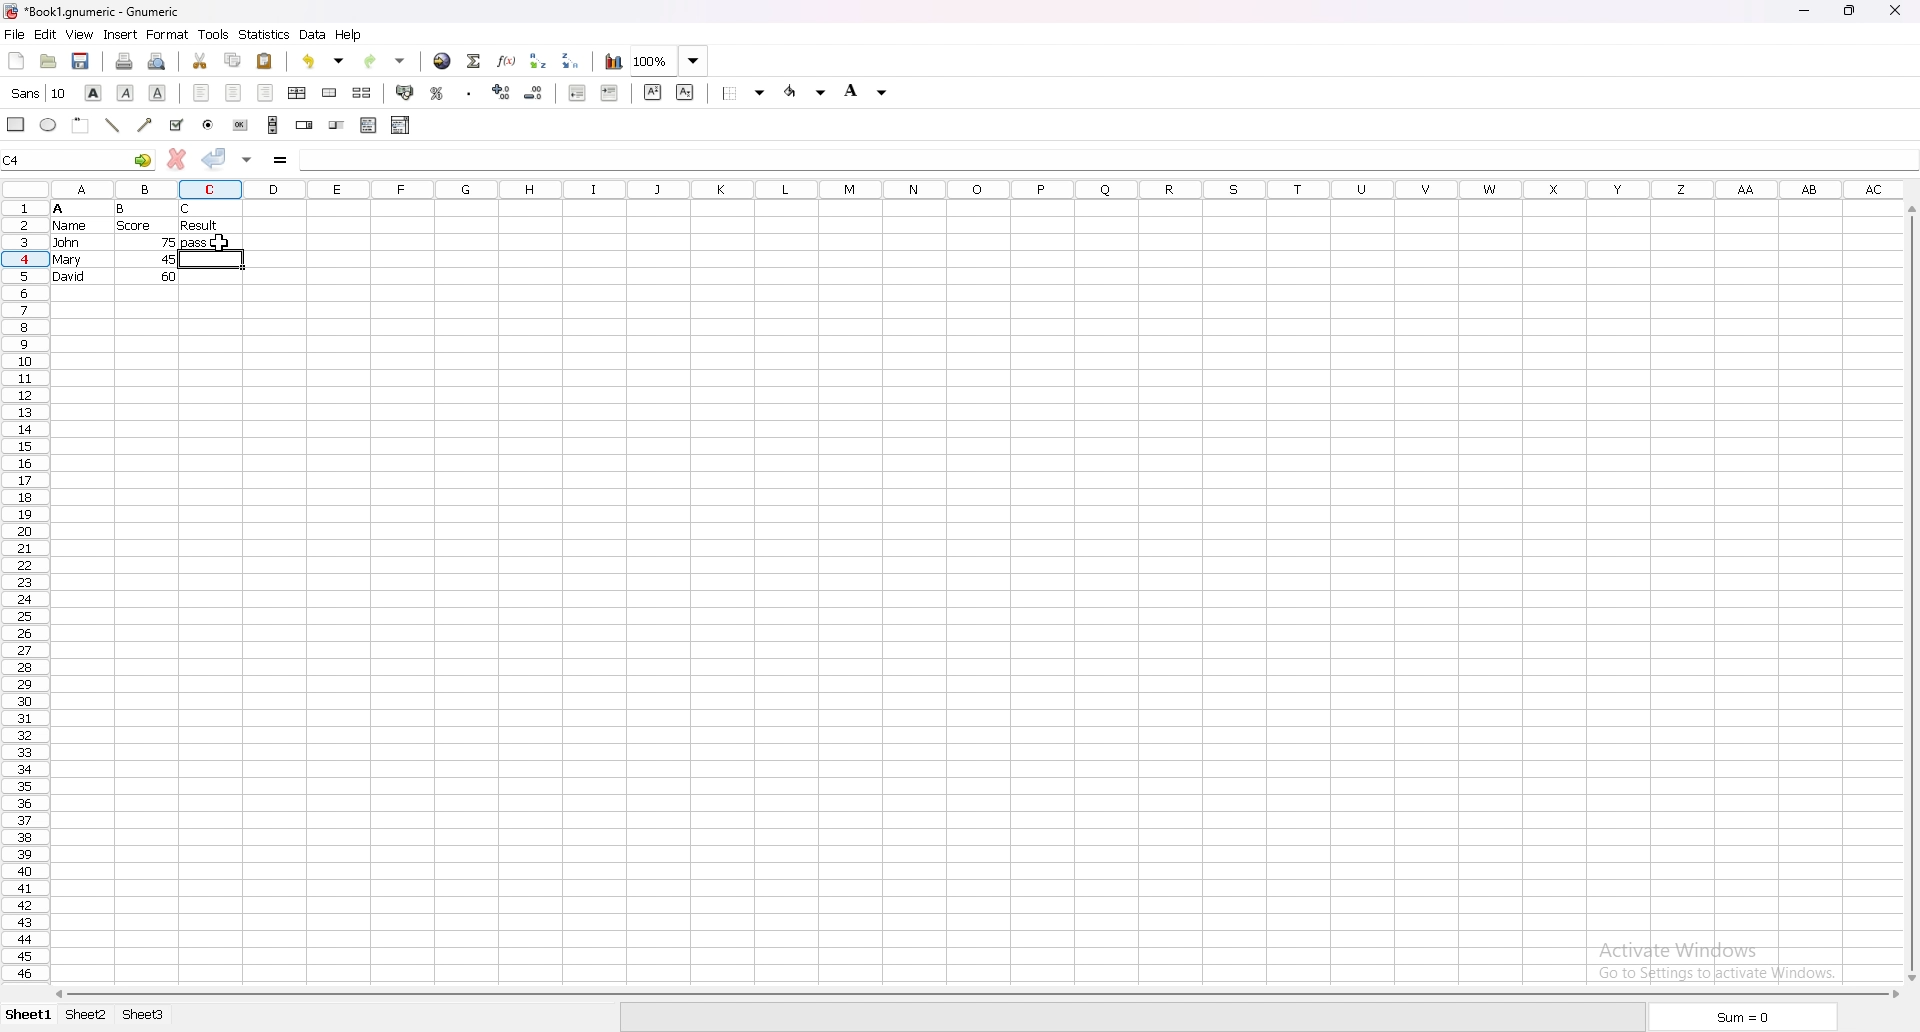 This screenshot has width=1920, height=1032. What do you see at coordinates (249, 160) in the screenshot?
I see `accept change in multiple cells` at bounding box center [249, 160].